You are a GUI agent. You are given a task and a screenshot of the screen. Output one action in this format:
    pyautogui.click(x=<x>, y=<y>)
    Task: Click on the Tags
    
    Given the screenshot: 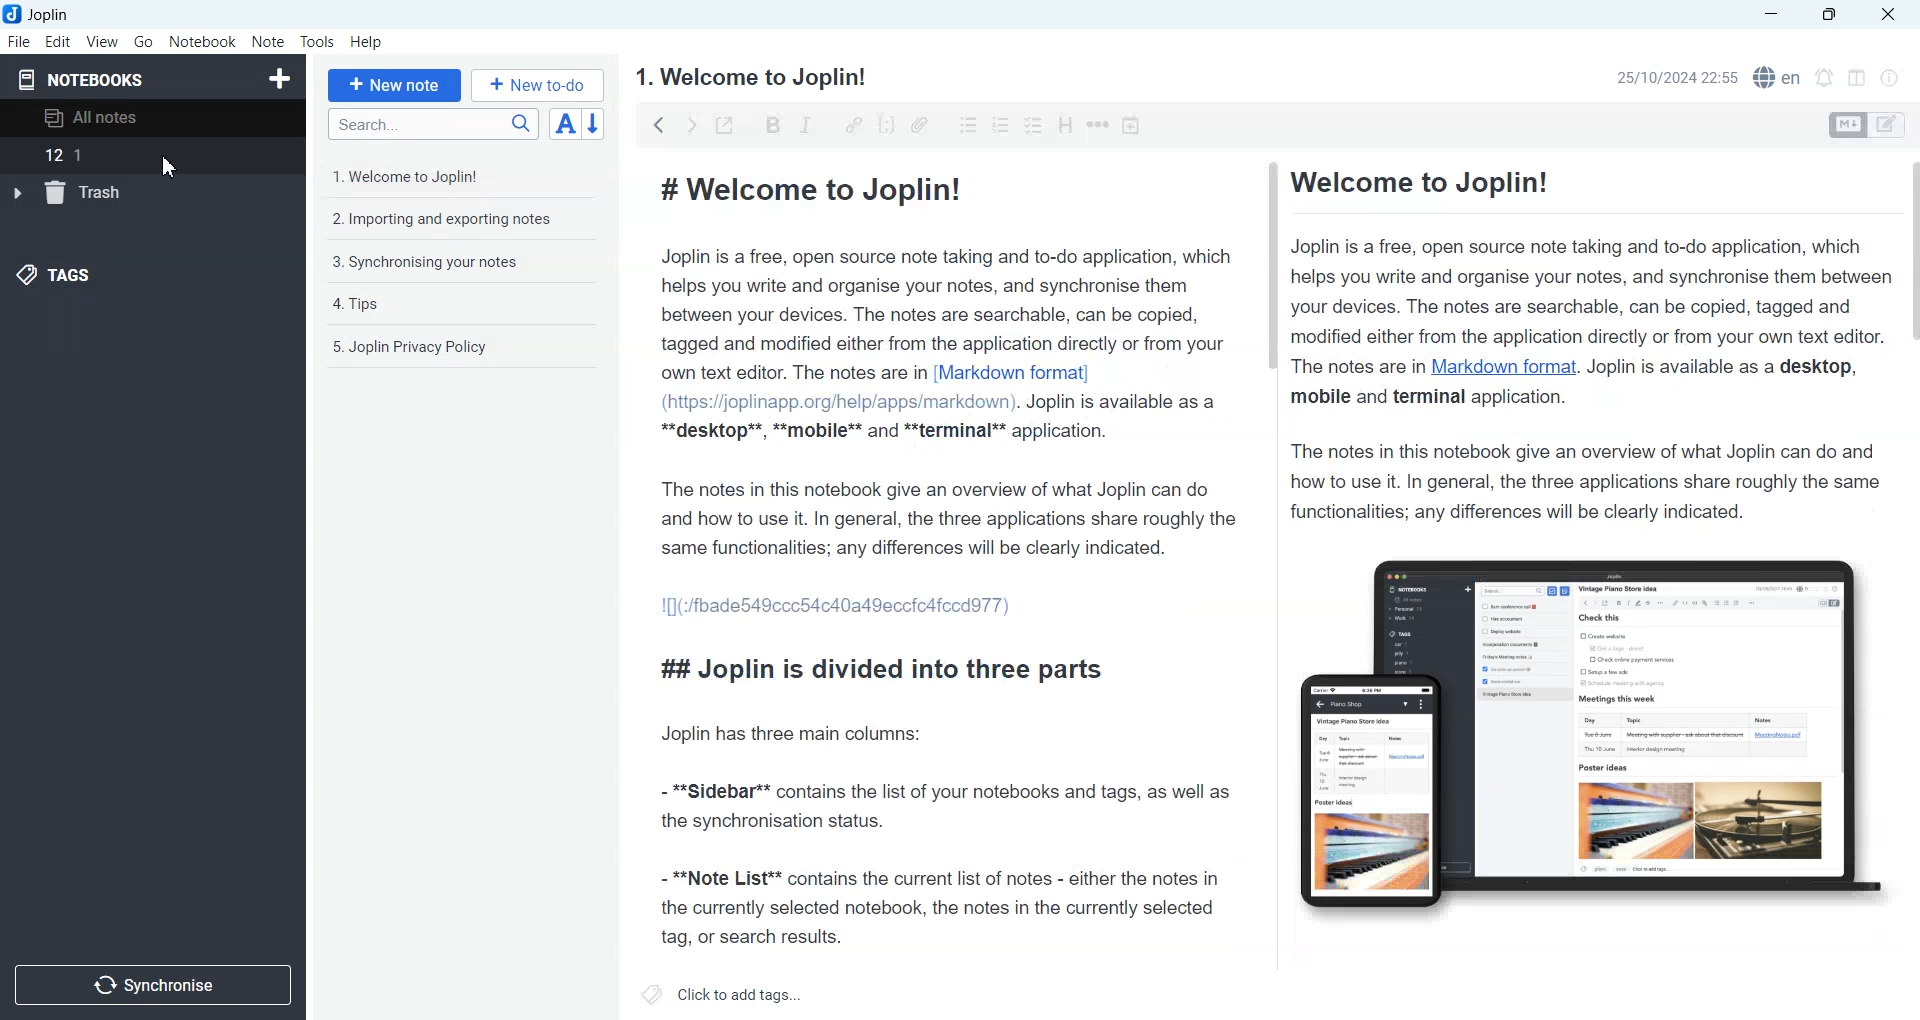 What is the action you would take?
    pyautogui.click(x=52, y=274)
    